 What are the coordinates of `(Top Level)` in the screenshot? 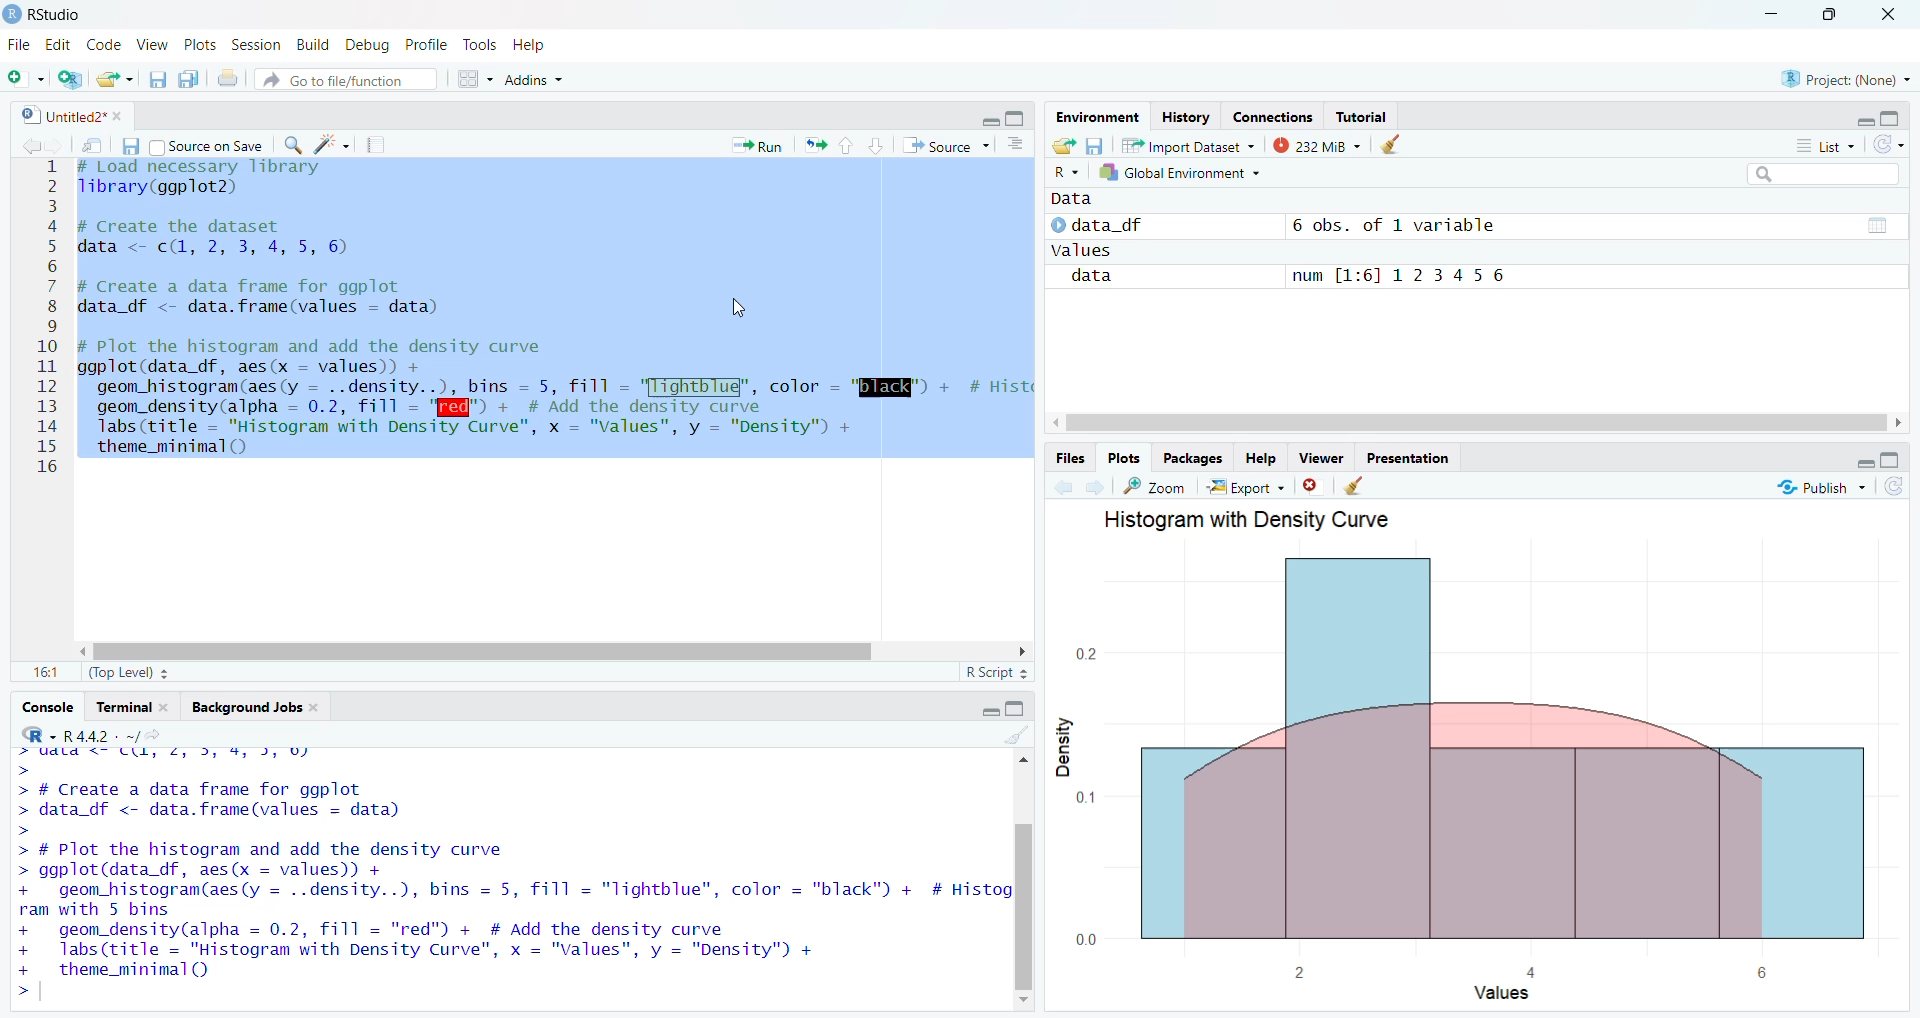 It's located at (128, 672).